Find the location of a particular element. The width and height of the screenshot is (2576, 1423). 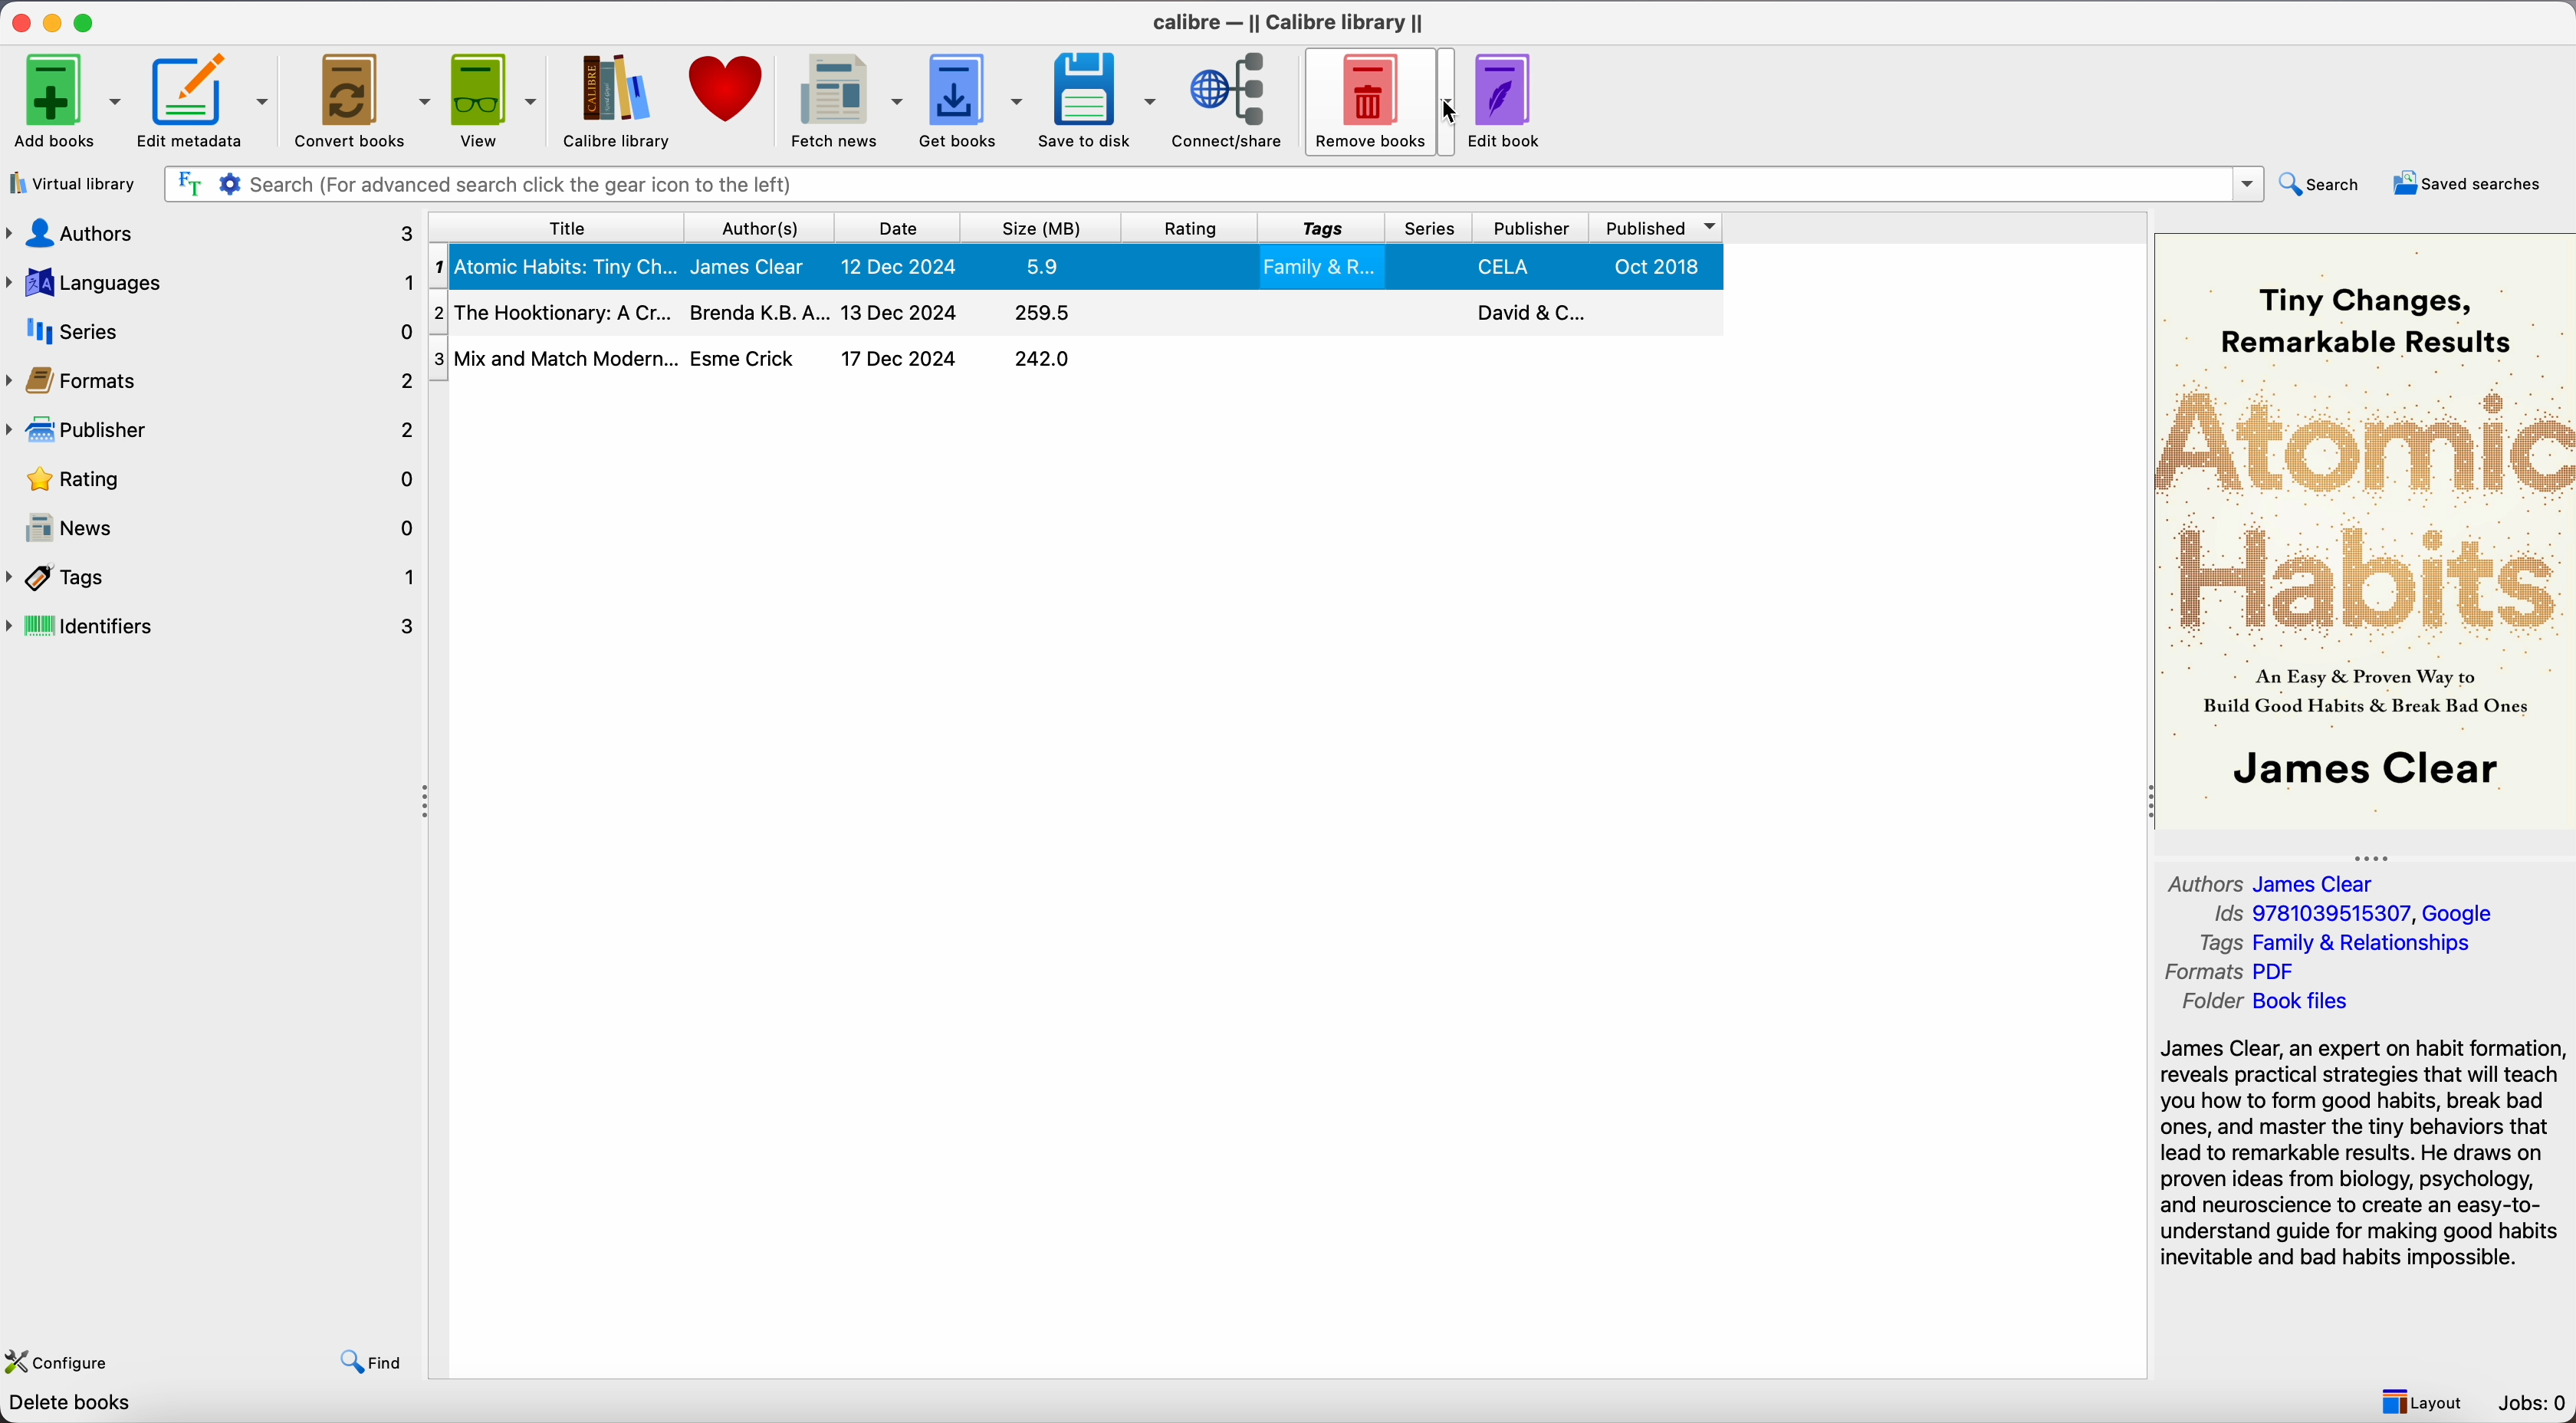

Tags Family & Relationships is located at coordinates (2330, 943).